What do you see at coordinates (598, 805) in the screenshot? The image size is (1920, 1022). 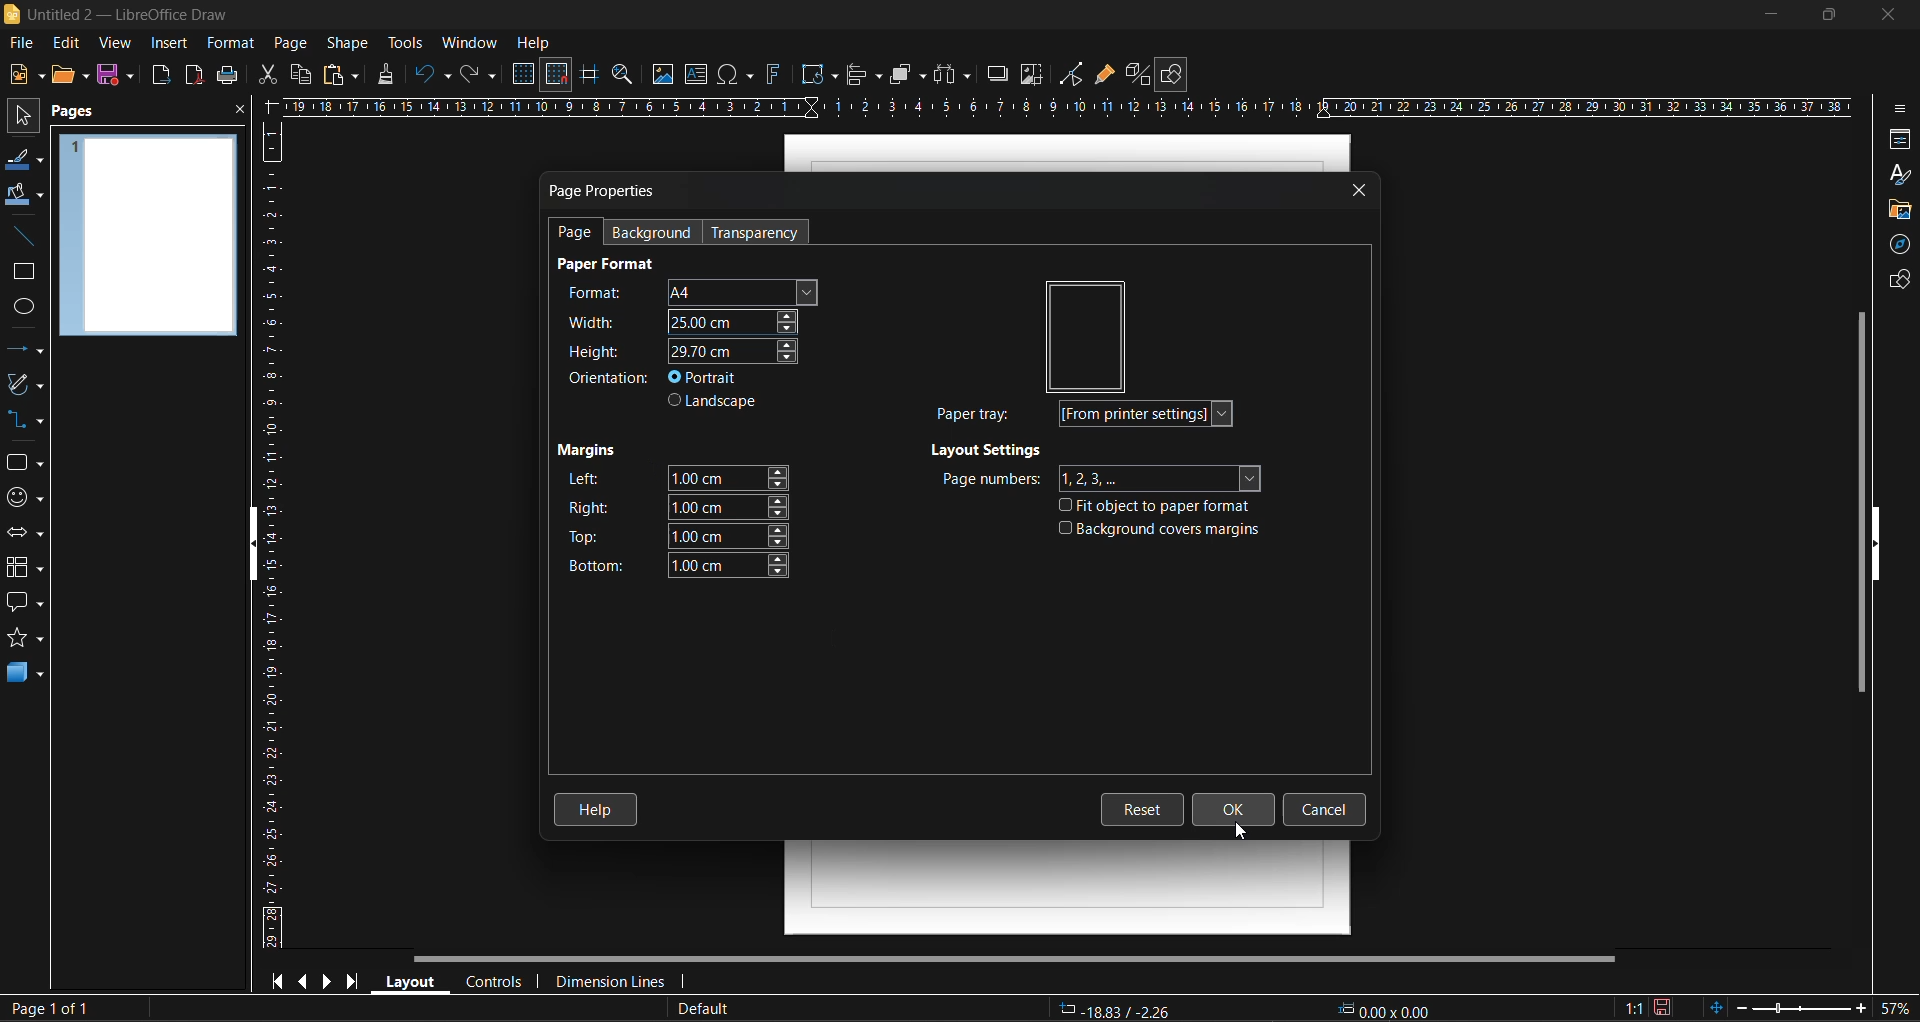 I see `help` at bounding box center [598, 805].